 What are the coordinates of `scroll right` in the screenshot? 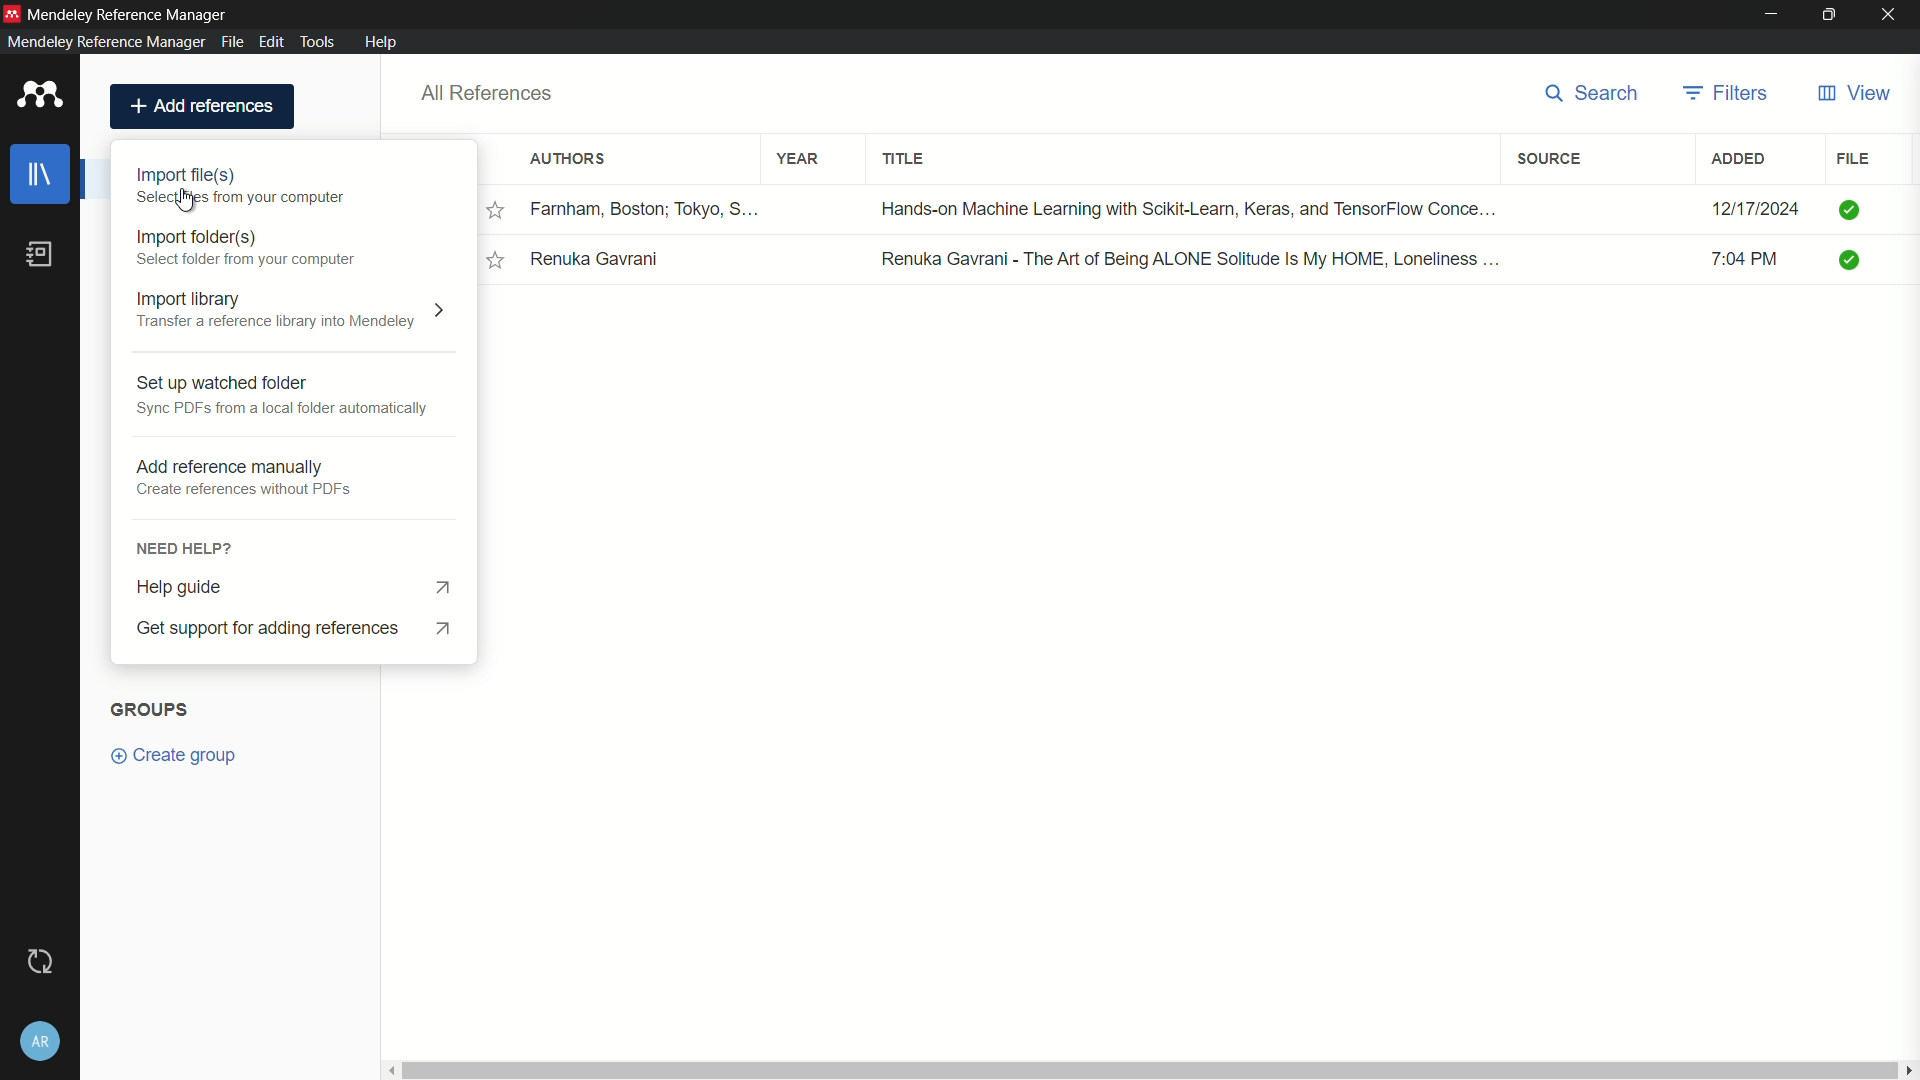 It's located at (1908, 1070).